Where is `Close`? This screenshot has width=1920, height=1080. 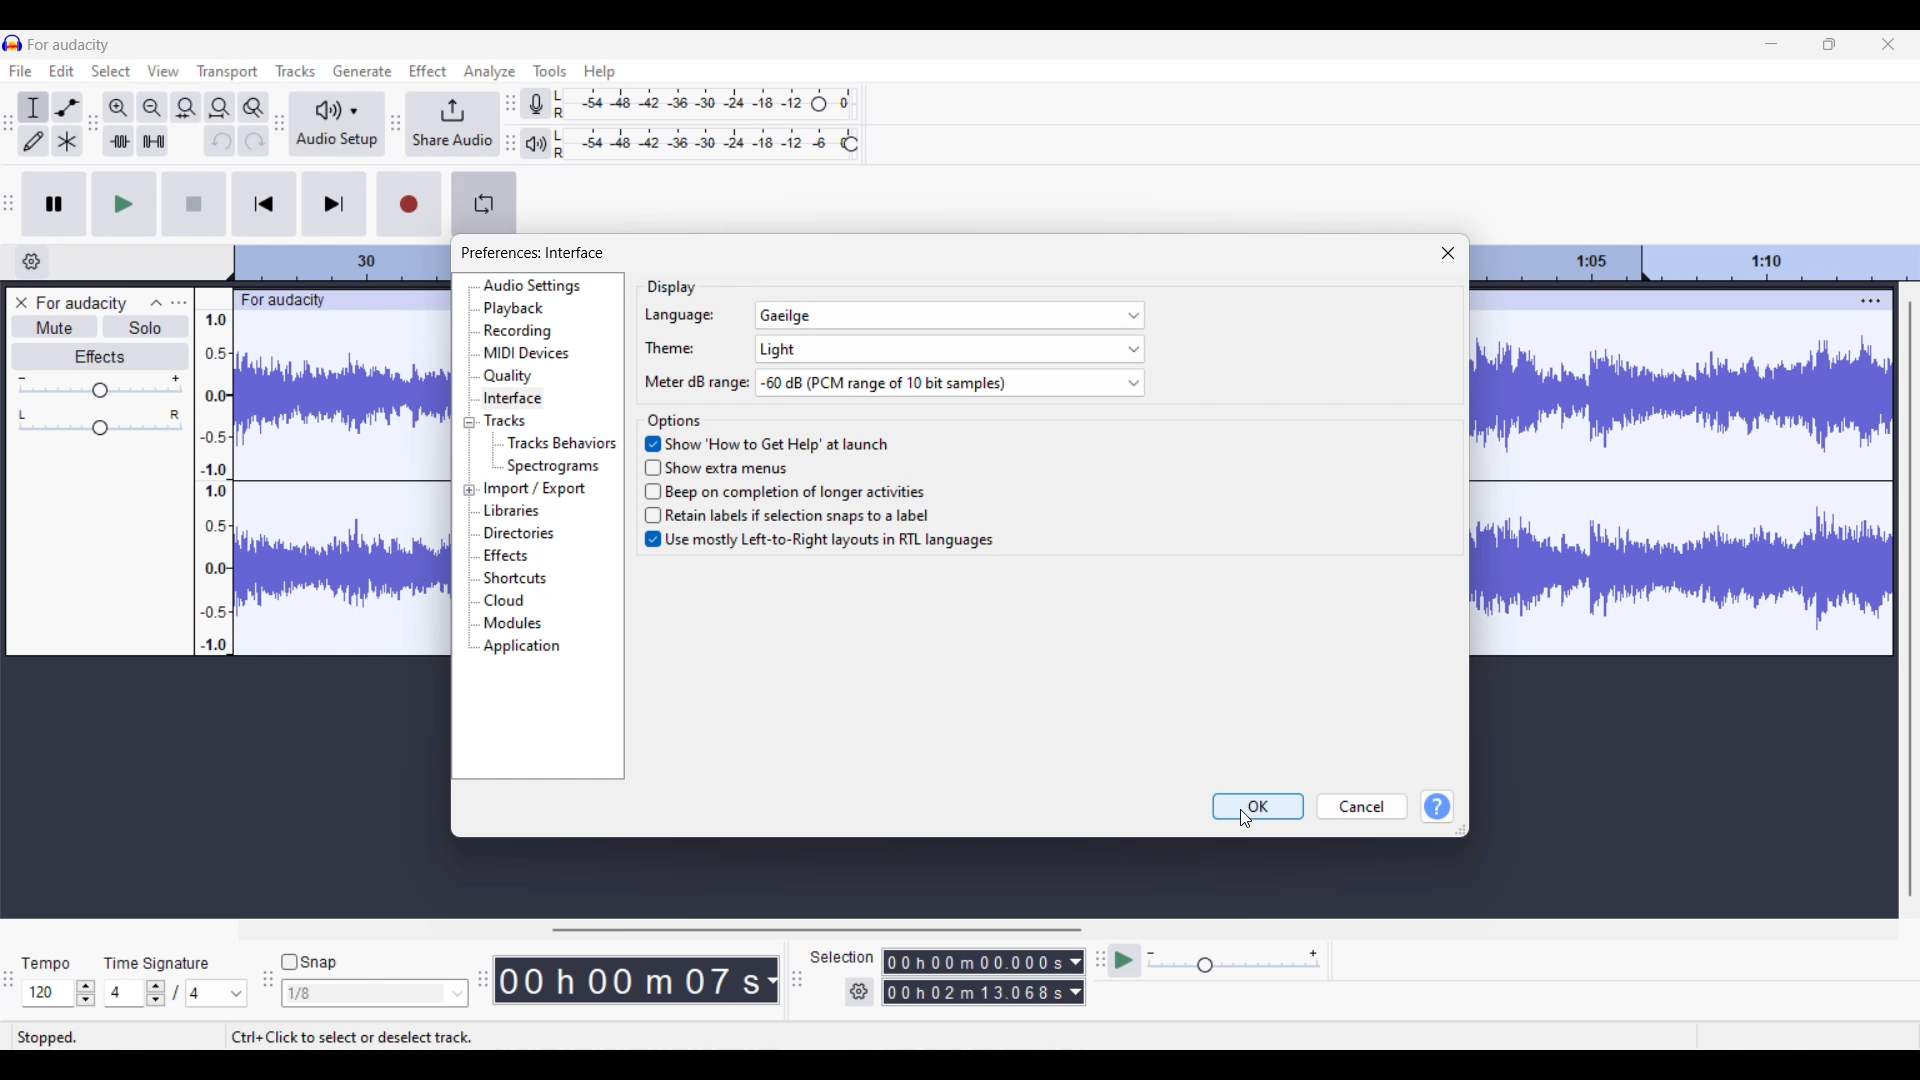
Close is located at coordinates (1449, 253).